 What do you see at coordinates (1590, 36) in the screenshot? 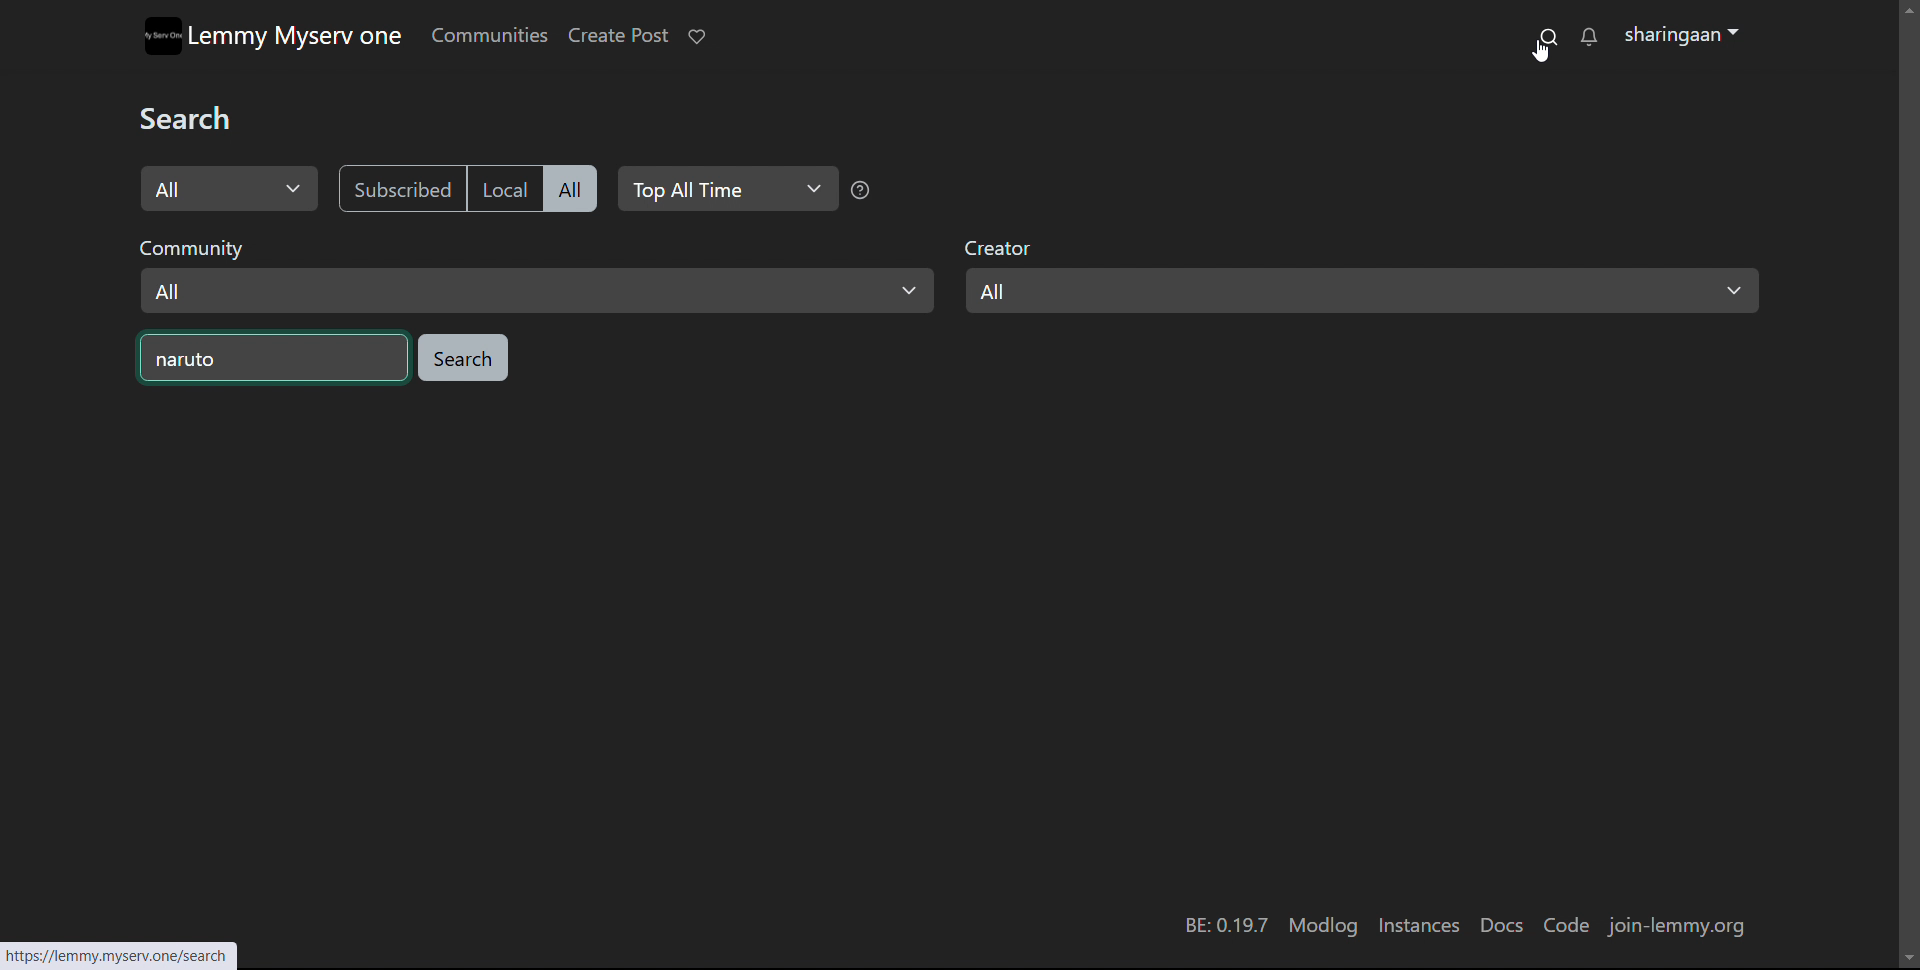
I see `notifications` at bounding box center [1590, 36].